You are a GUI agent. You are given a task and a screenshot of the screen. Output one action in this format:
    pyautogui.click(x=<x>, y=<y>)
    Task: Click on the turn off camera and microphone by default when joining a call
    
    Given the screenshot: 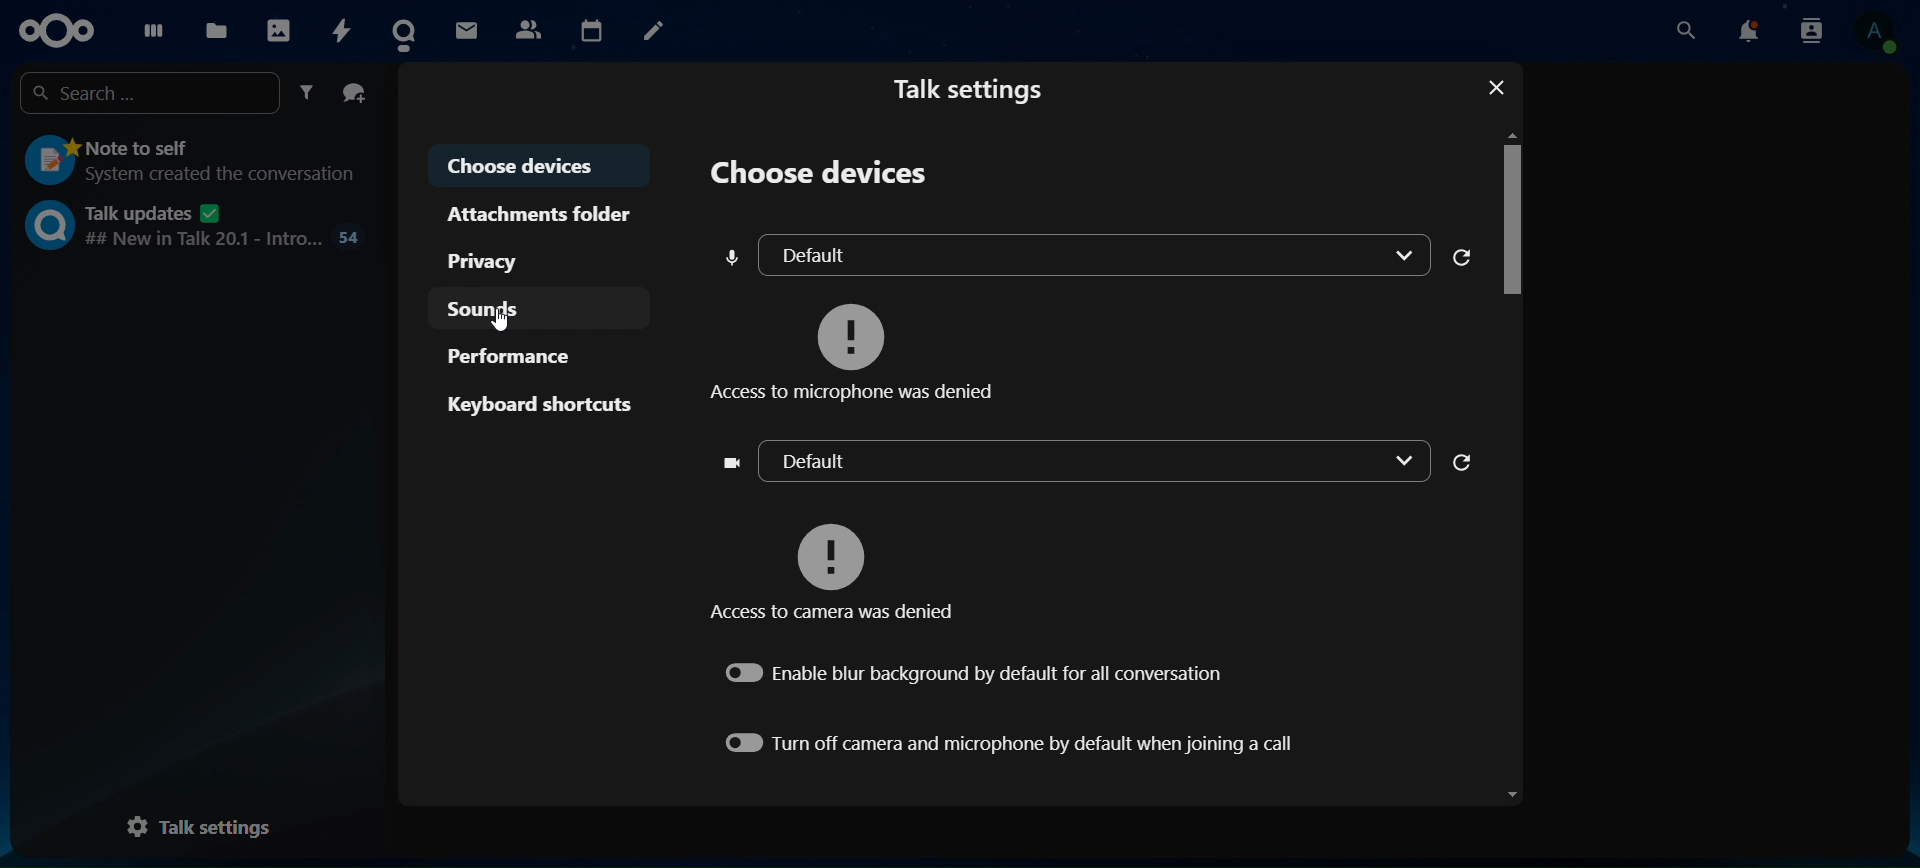 What is the action you would take?
    pyautogui.click(x=1015, y=742)
    